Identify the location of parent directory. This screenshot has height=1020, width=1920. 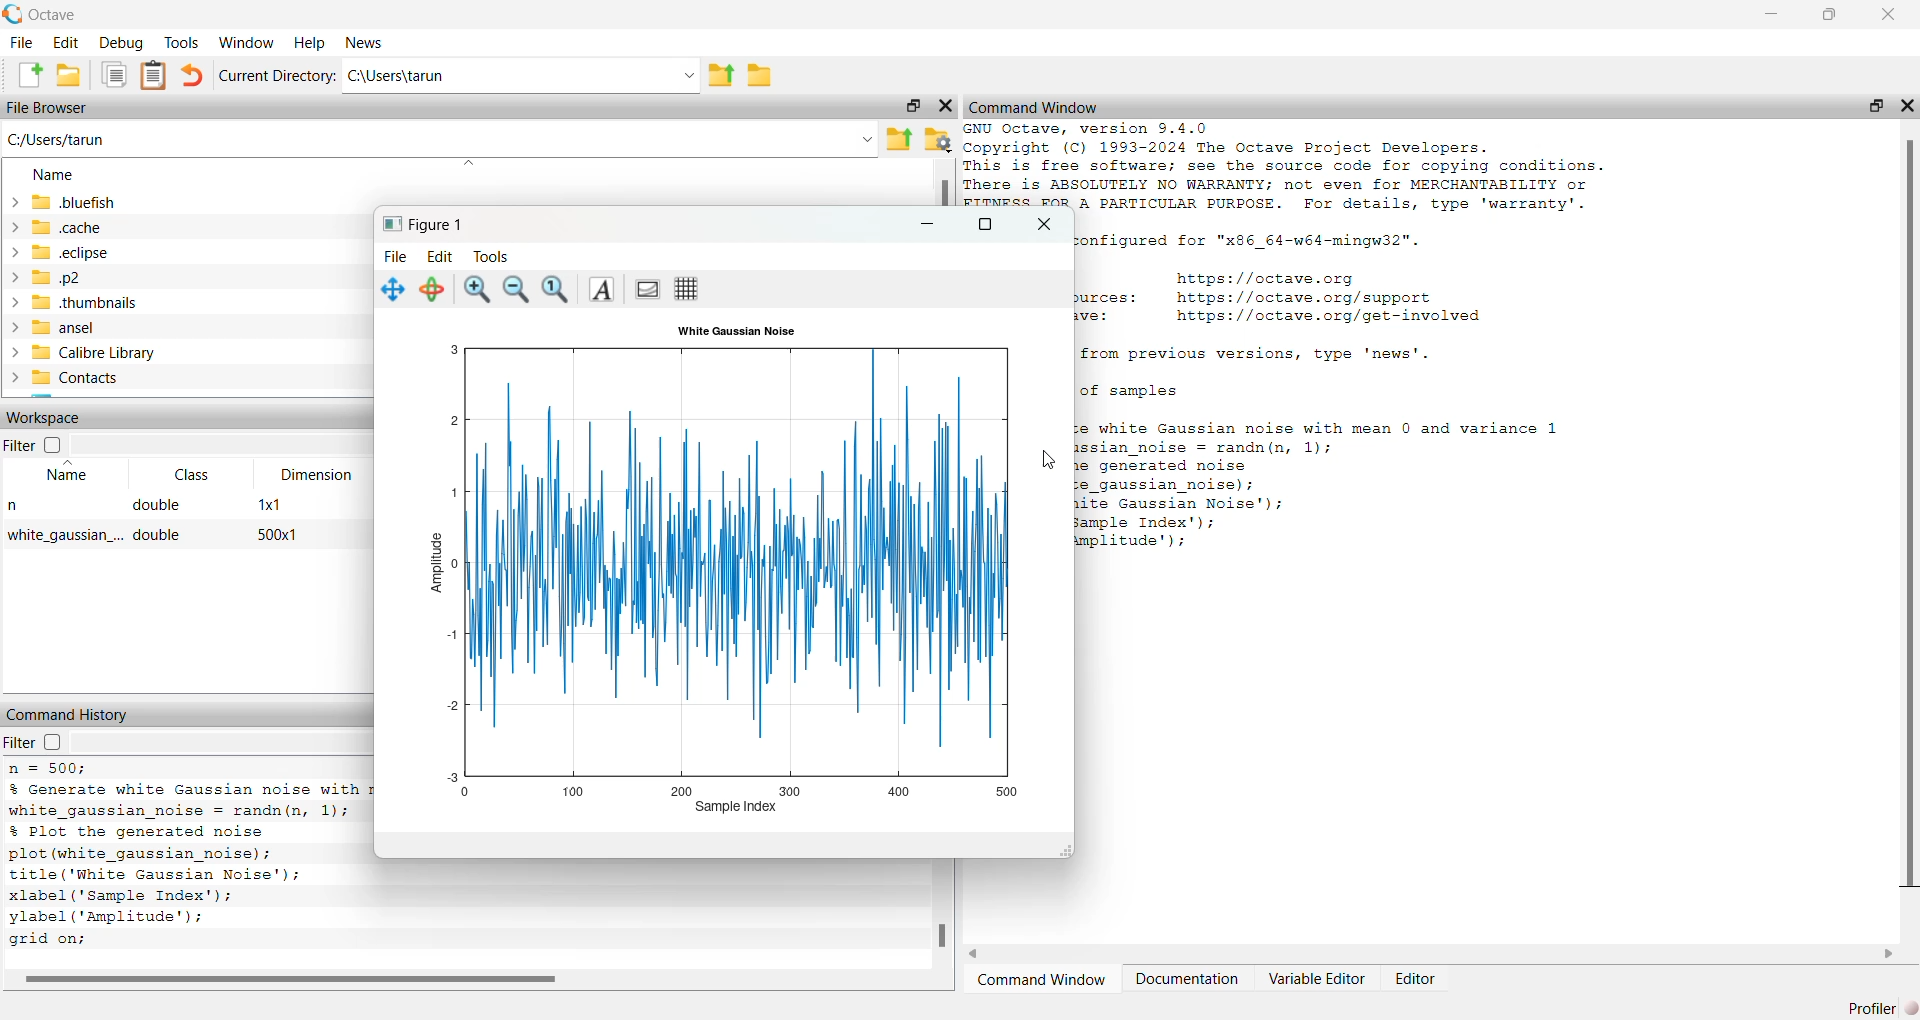
(727, 73).